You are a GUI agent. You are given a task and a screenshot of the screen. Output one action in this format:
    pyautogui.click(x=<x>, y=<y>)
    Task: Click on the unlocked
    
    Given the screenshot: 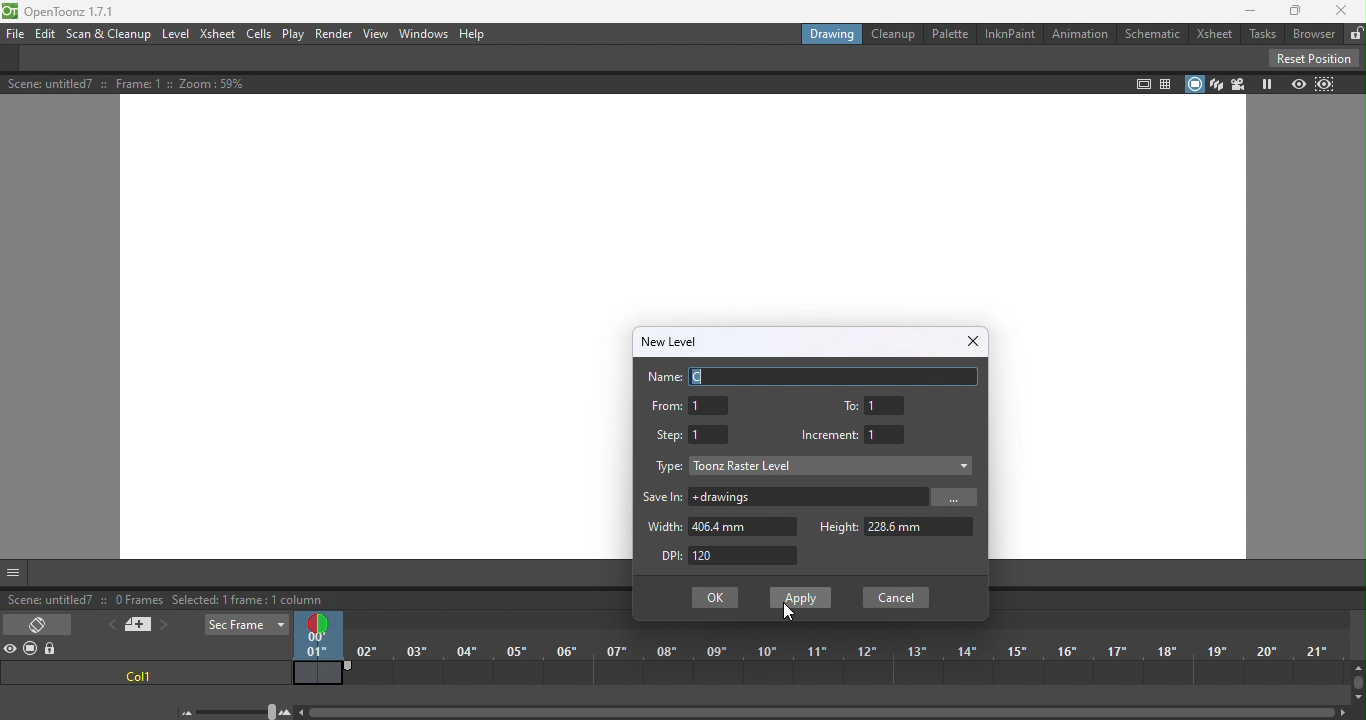 What is the action you would take?
    pyautogui.click(x=1356, y=31)
    